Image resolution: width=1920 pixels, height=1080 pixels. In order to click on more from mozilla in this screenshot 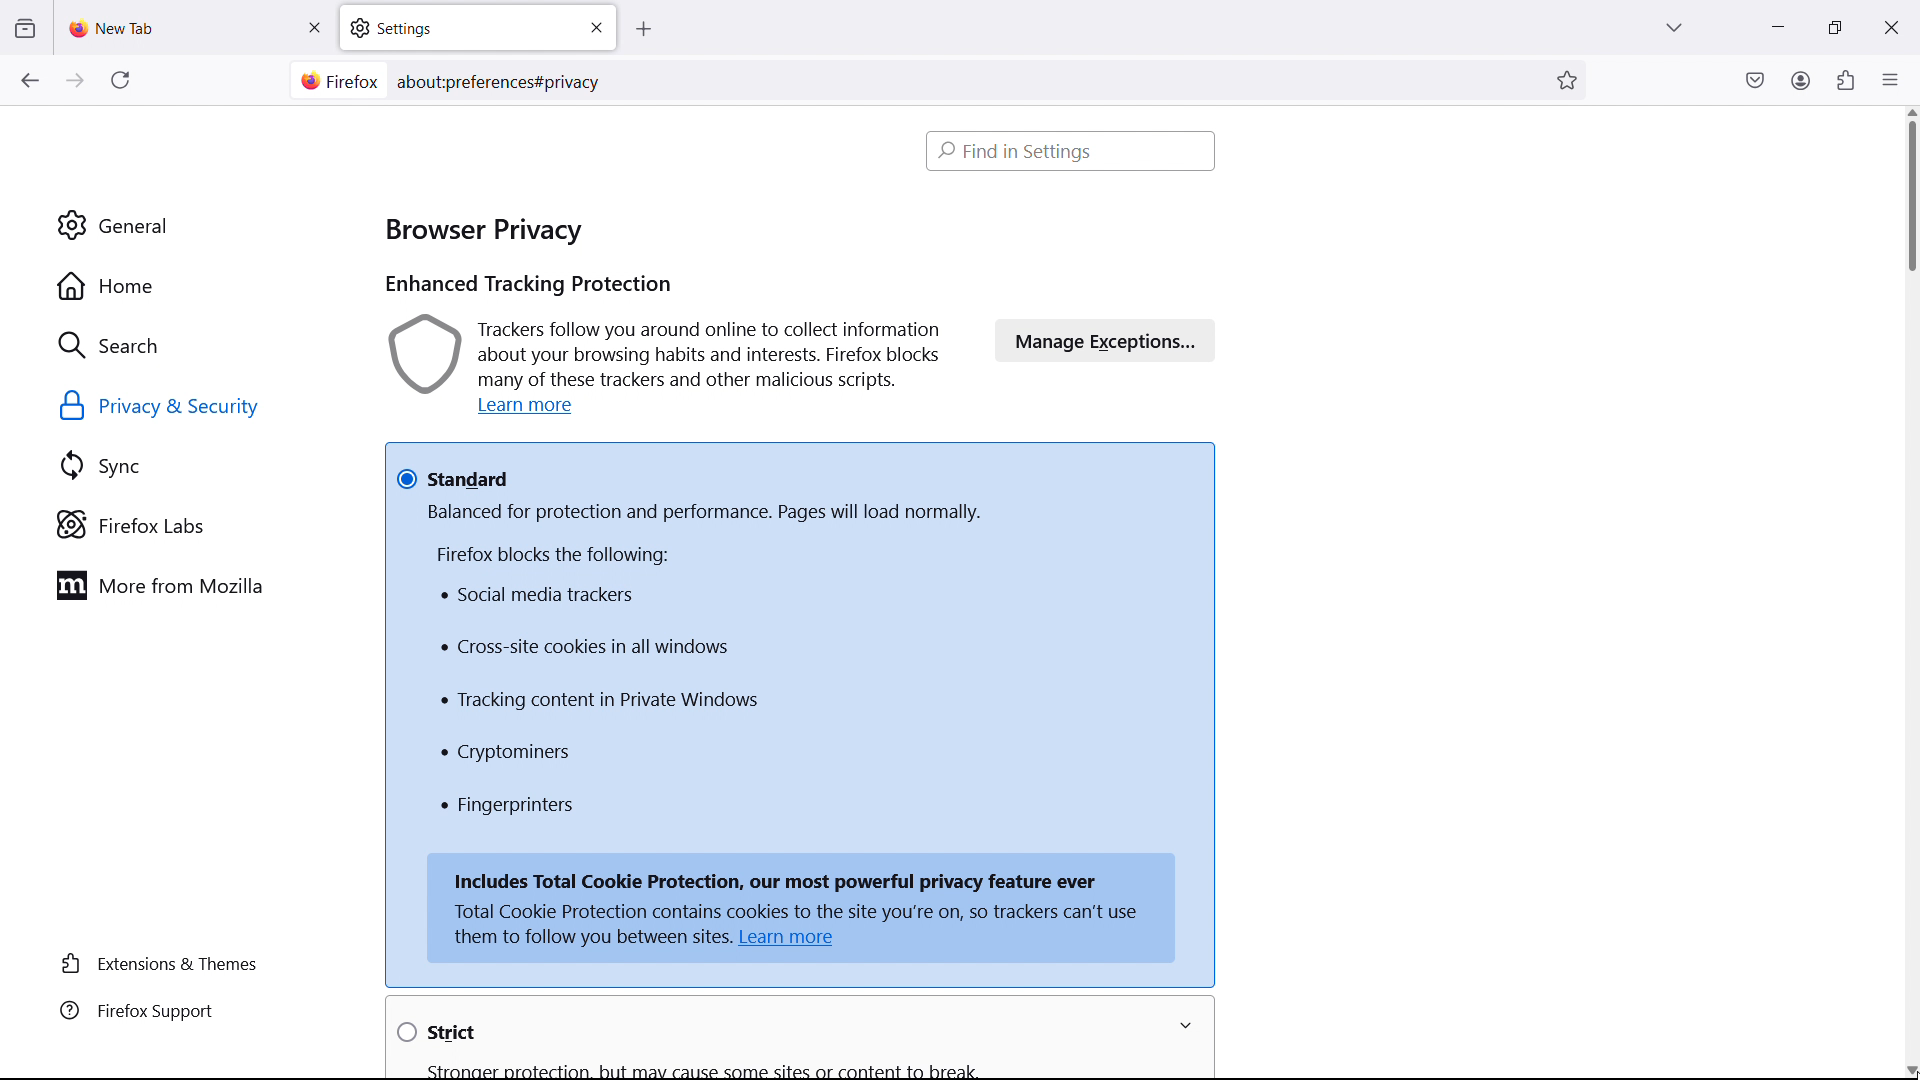, I will do `click(191, 585)`.